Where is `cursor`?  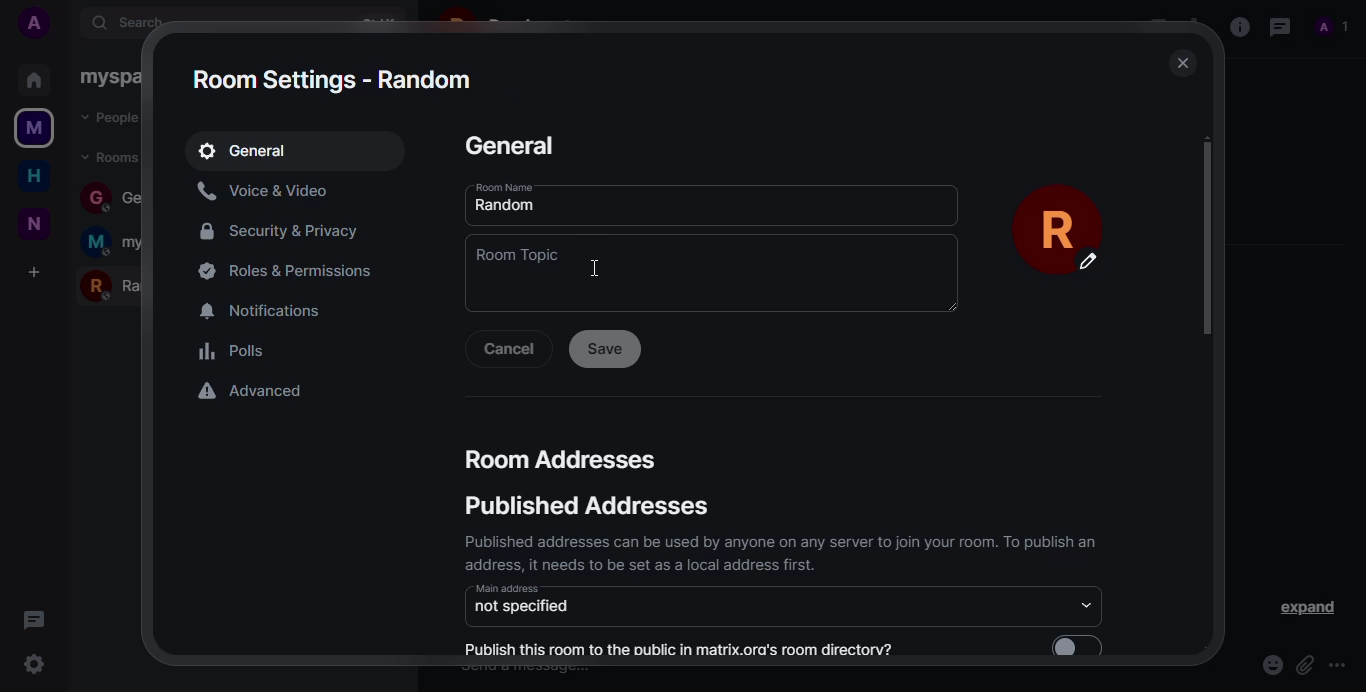
cursor is located at coordinates (596, 268).